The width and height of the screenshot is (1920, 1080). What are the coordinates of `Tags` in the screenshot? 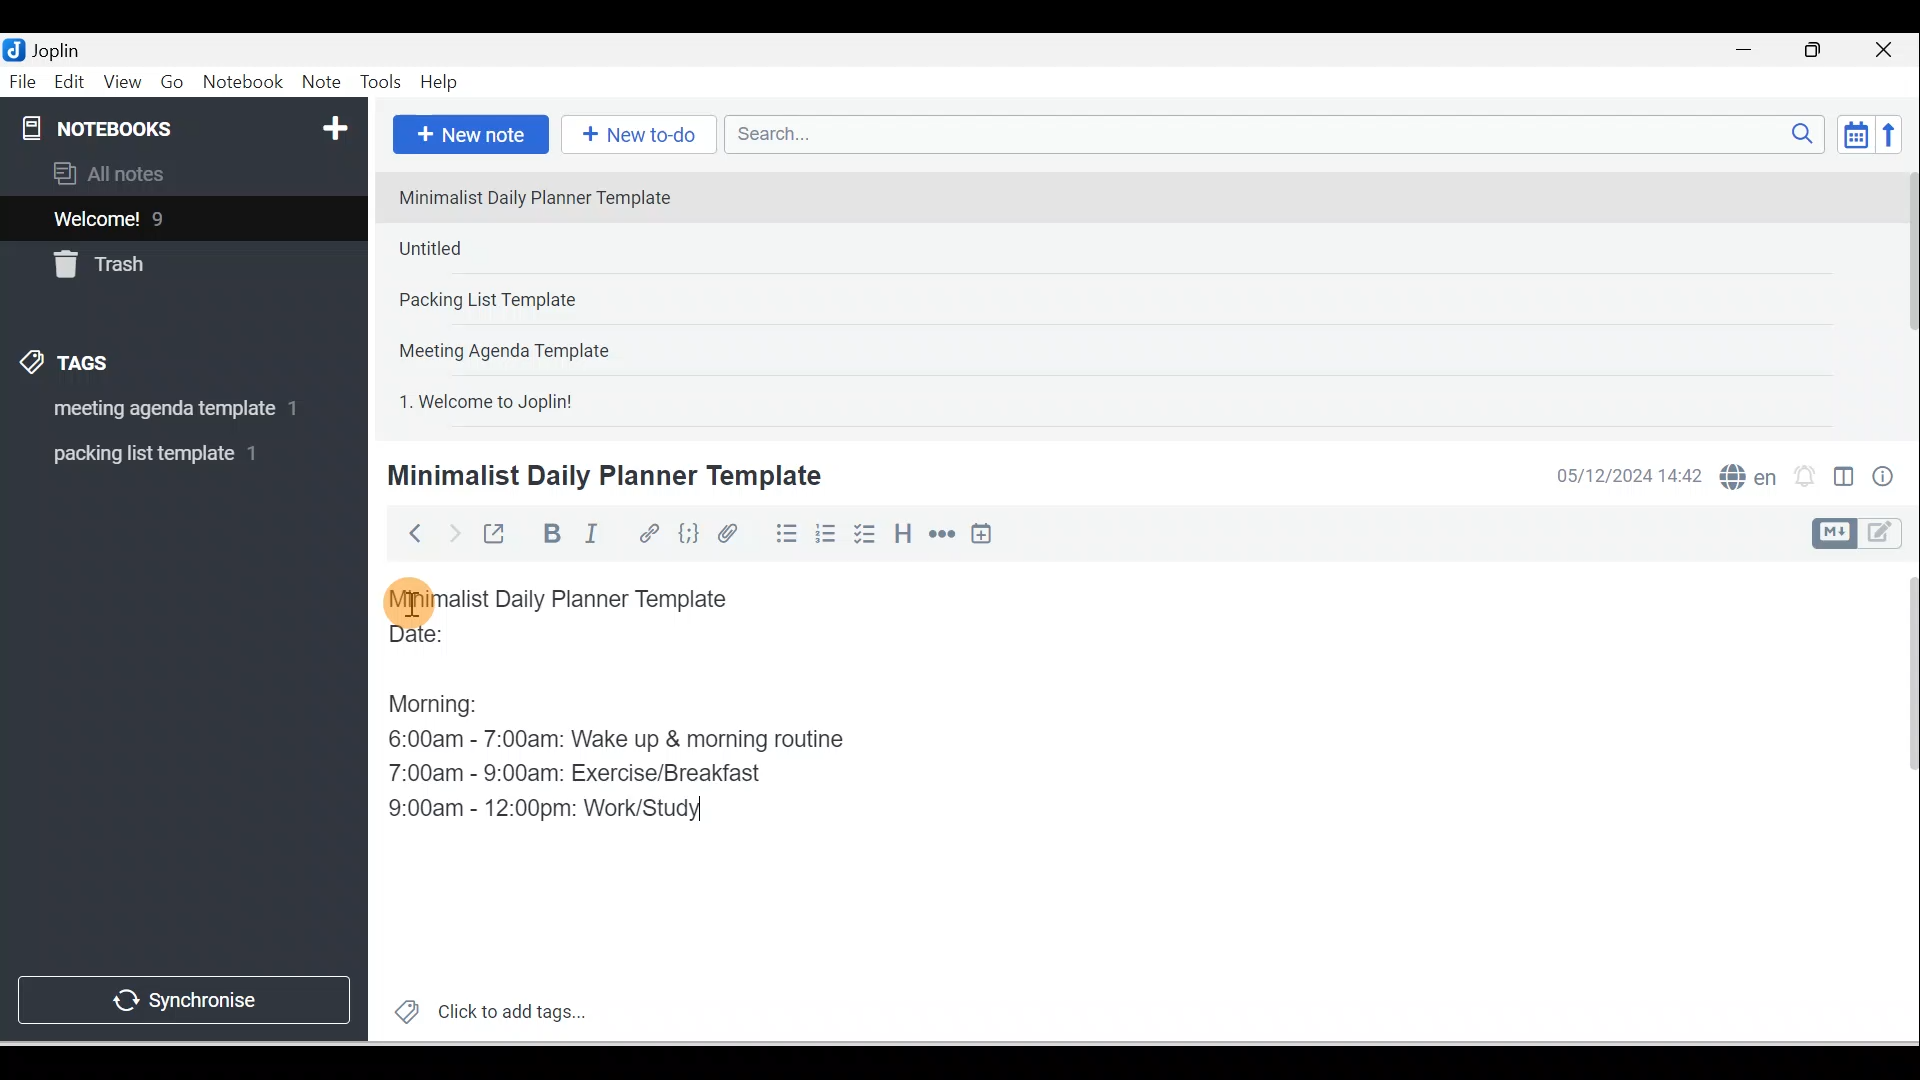 It's located at (71, 366).